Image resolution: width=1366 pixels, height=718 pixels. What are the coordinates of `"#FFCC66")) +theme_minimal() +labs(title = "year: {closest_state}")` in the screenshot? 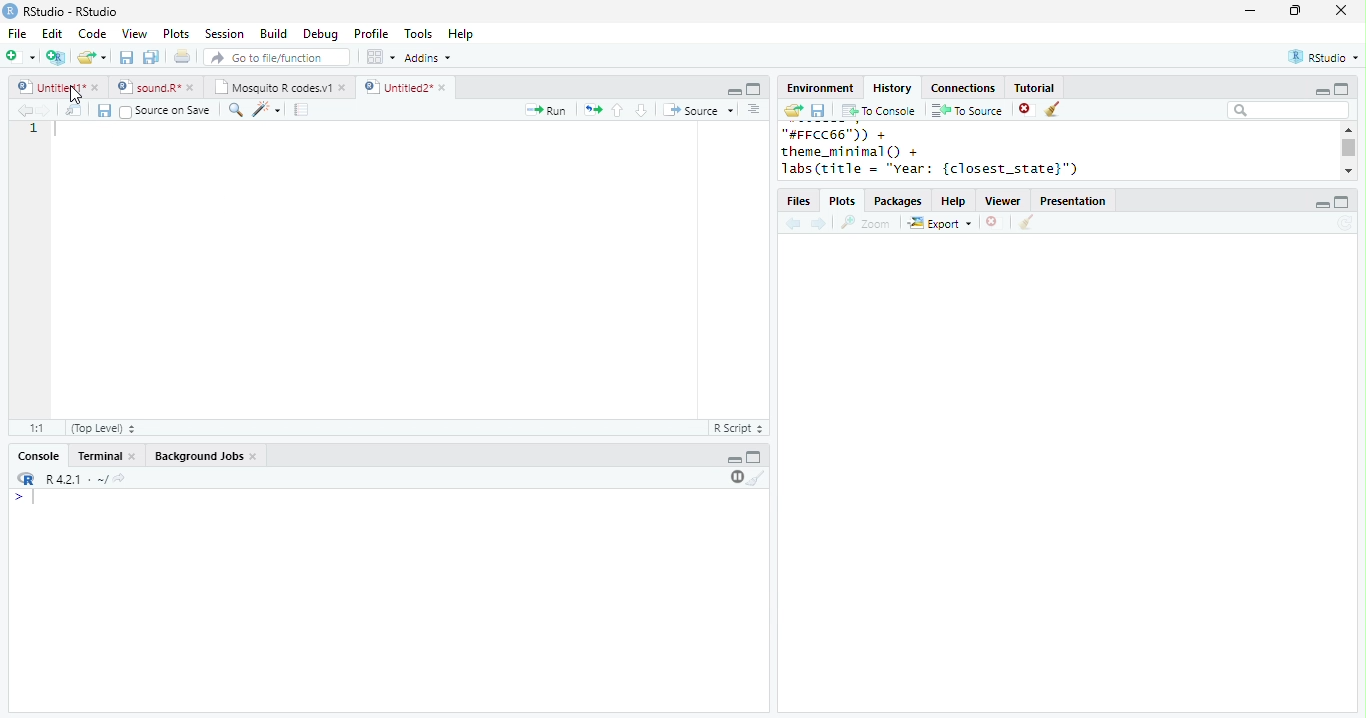 It's located at (955, 152).